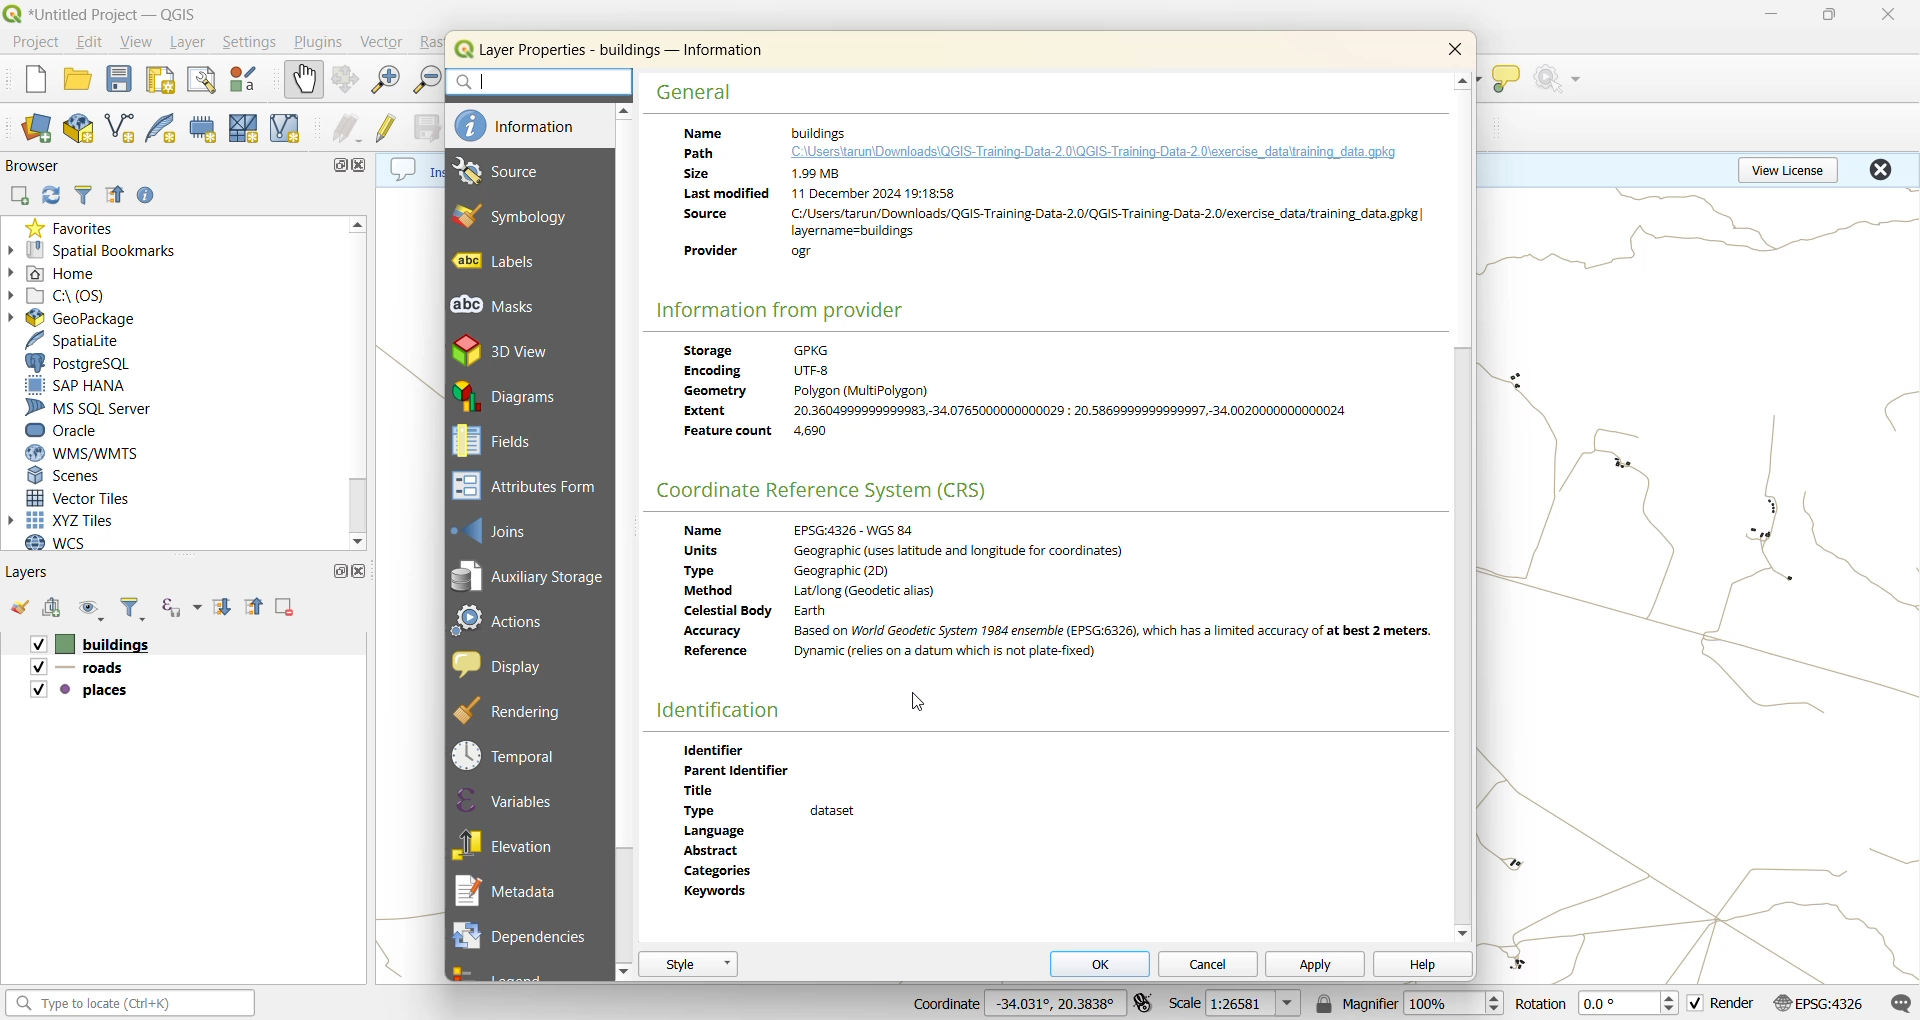 The height and width of the screenshot is (1020, 1920). I want to click on oracle, so click(88, 431).